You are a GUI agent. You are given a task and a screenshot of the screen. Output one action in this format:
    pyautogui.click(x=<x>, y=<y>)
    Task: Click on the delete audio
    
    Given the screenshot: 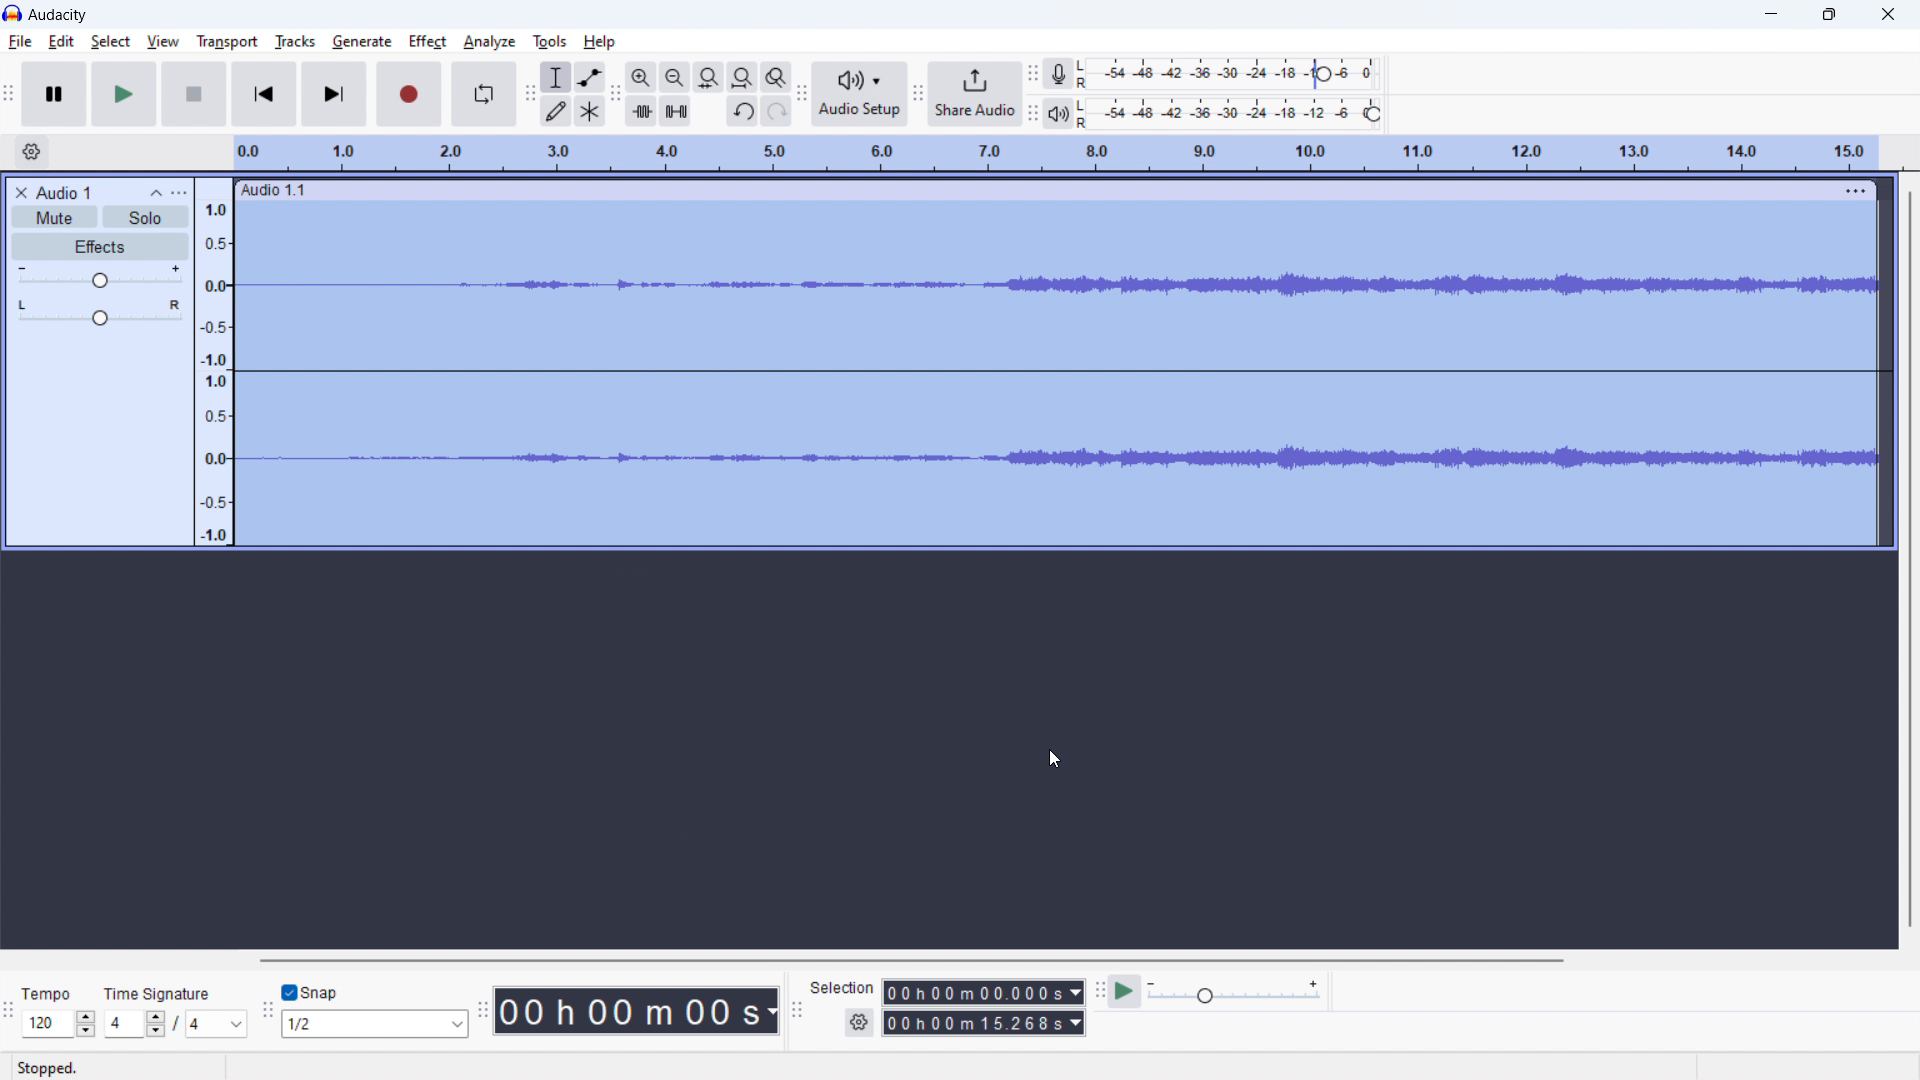 What is the action you would take?
    pyautogui.click(x=19, y=192)
    